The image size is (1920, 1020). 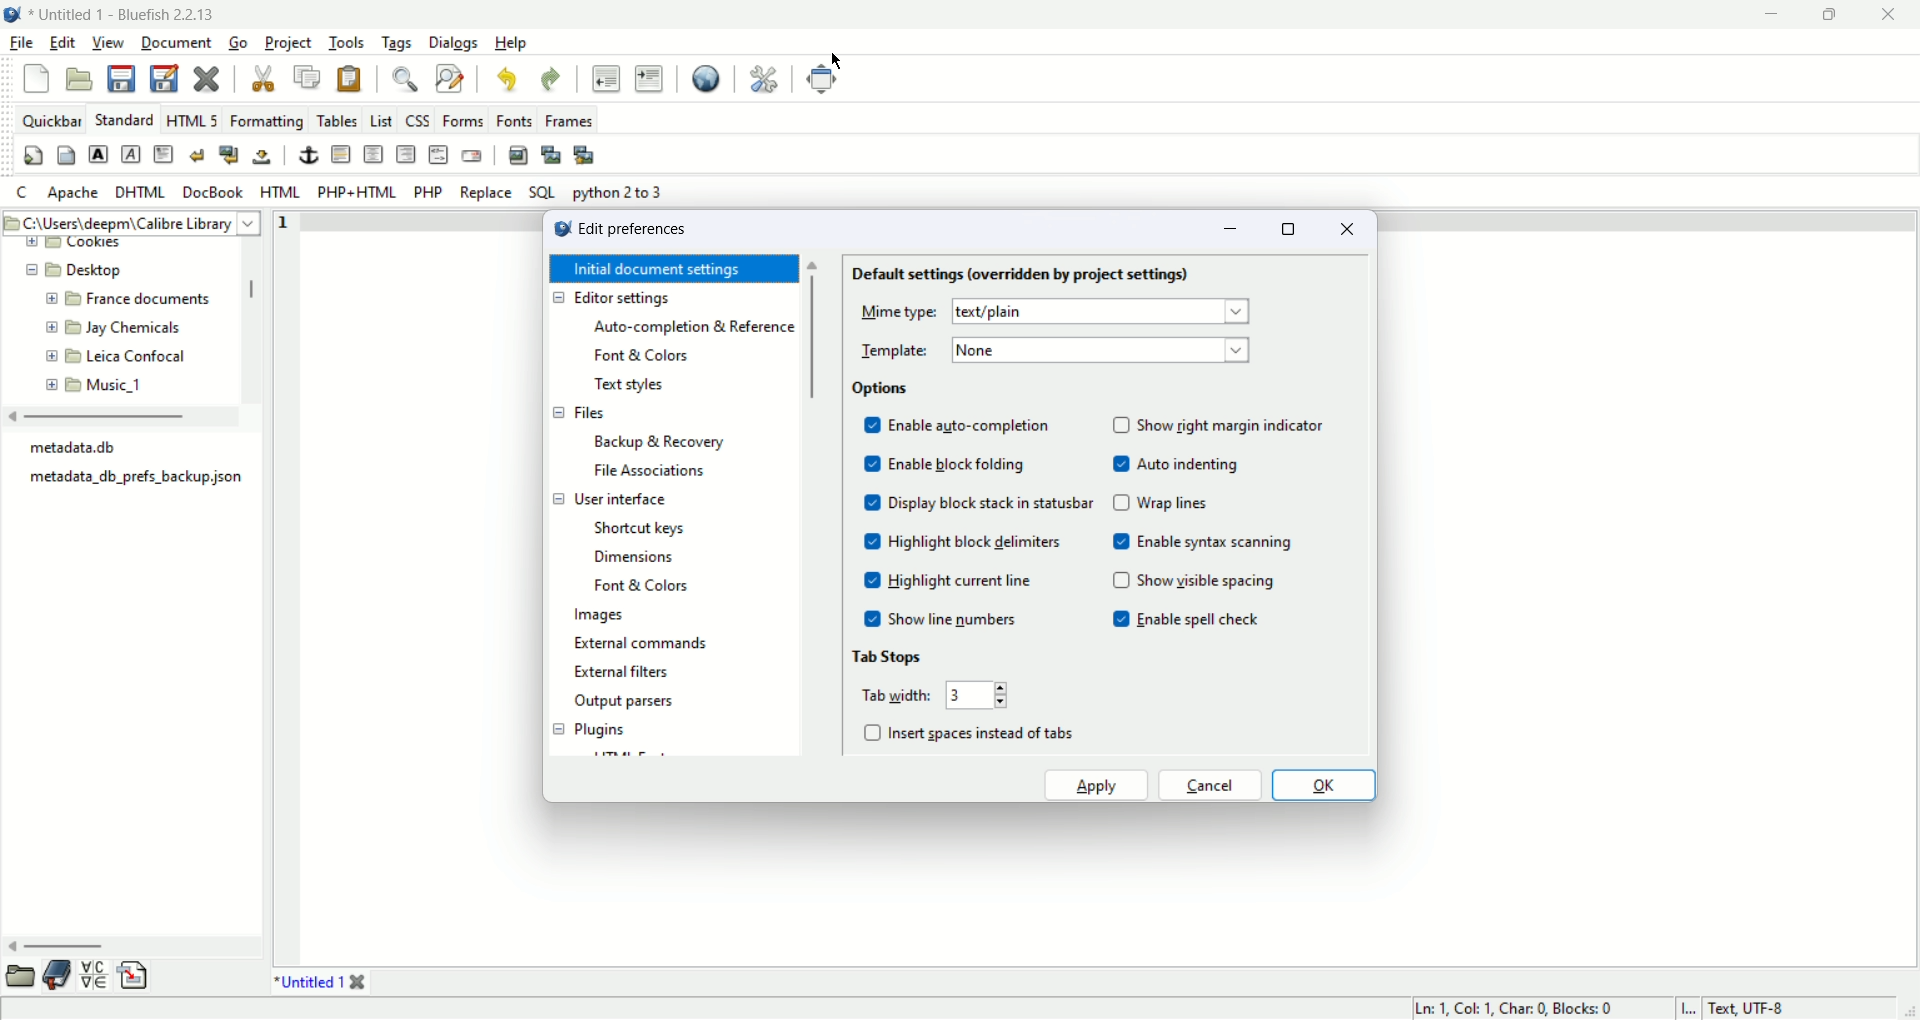 What do you see at coordinates (308, 155) in the screenshot?
I see `anchor` at bounding box center [308, 155].